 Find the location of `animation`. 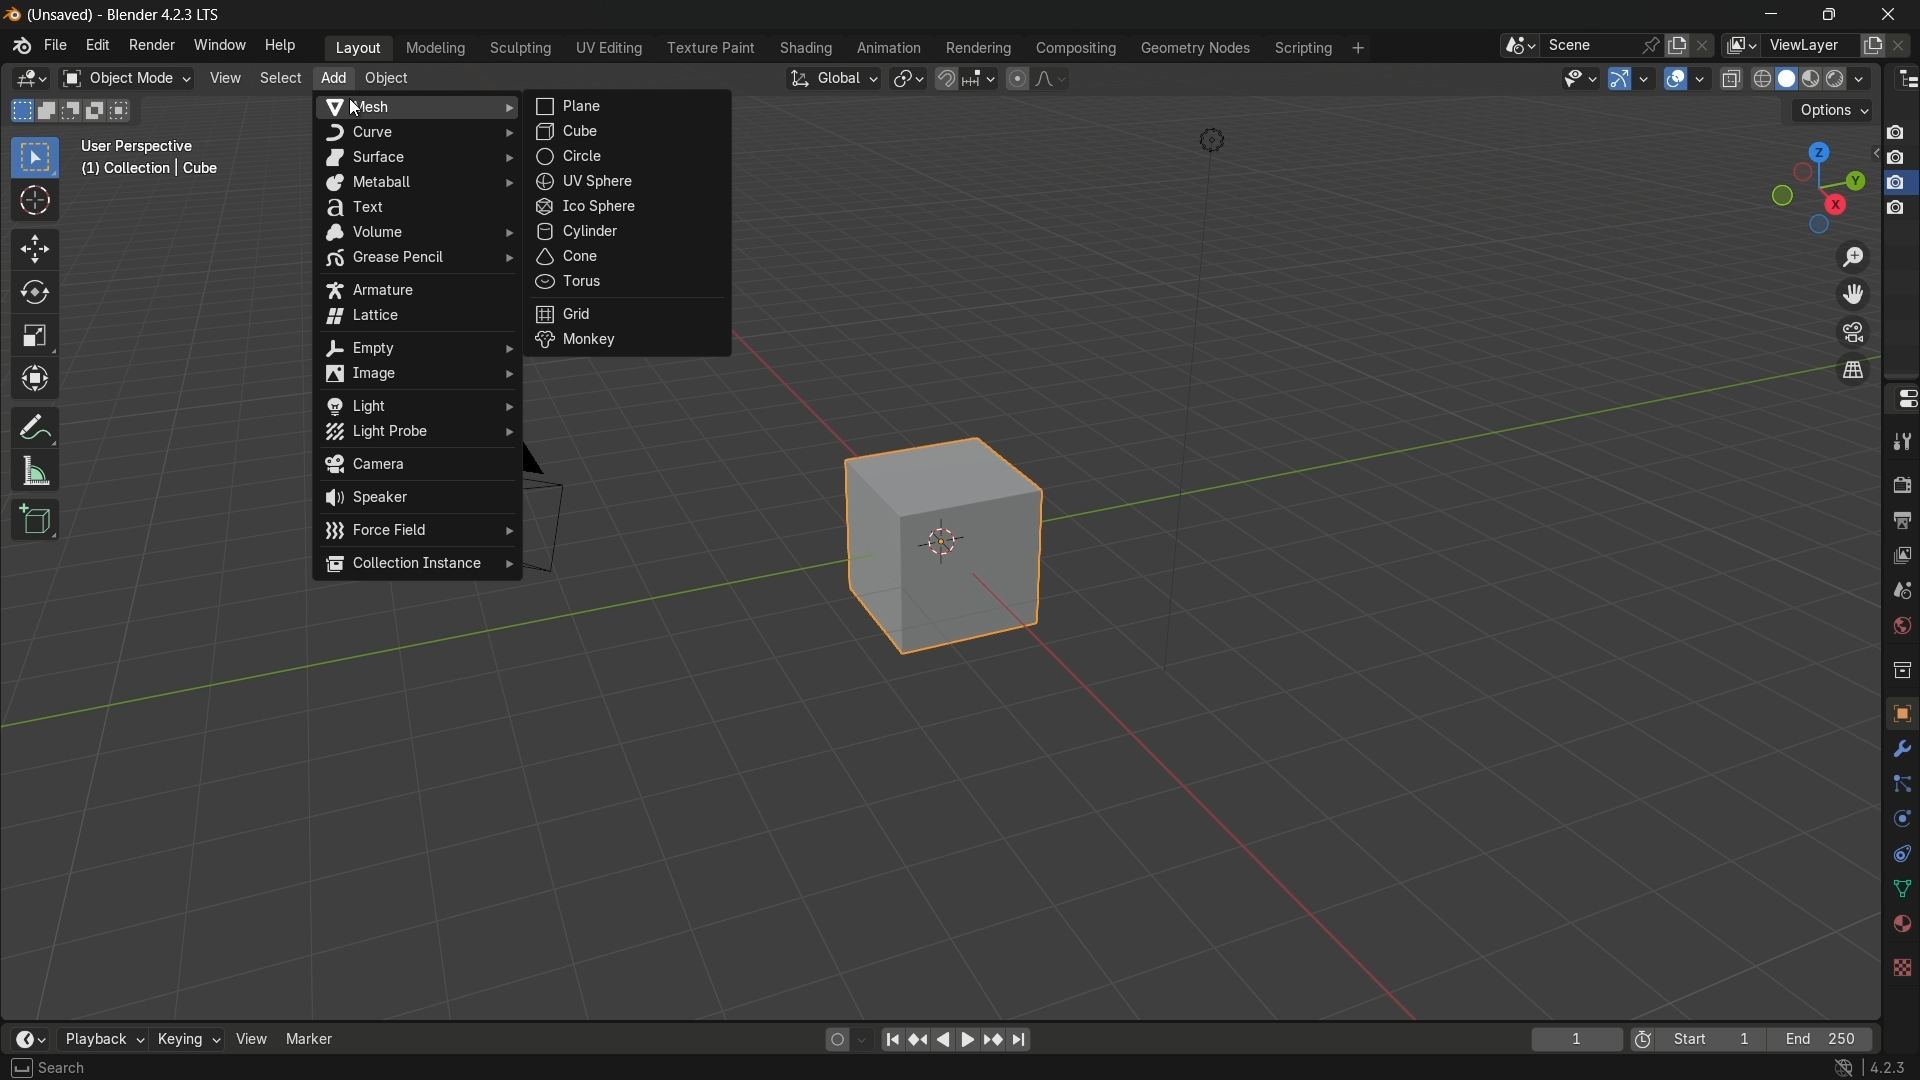

animation is located at coordinates (889, 48).